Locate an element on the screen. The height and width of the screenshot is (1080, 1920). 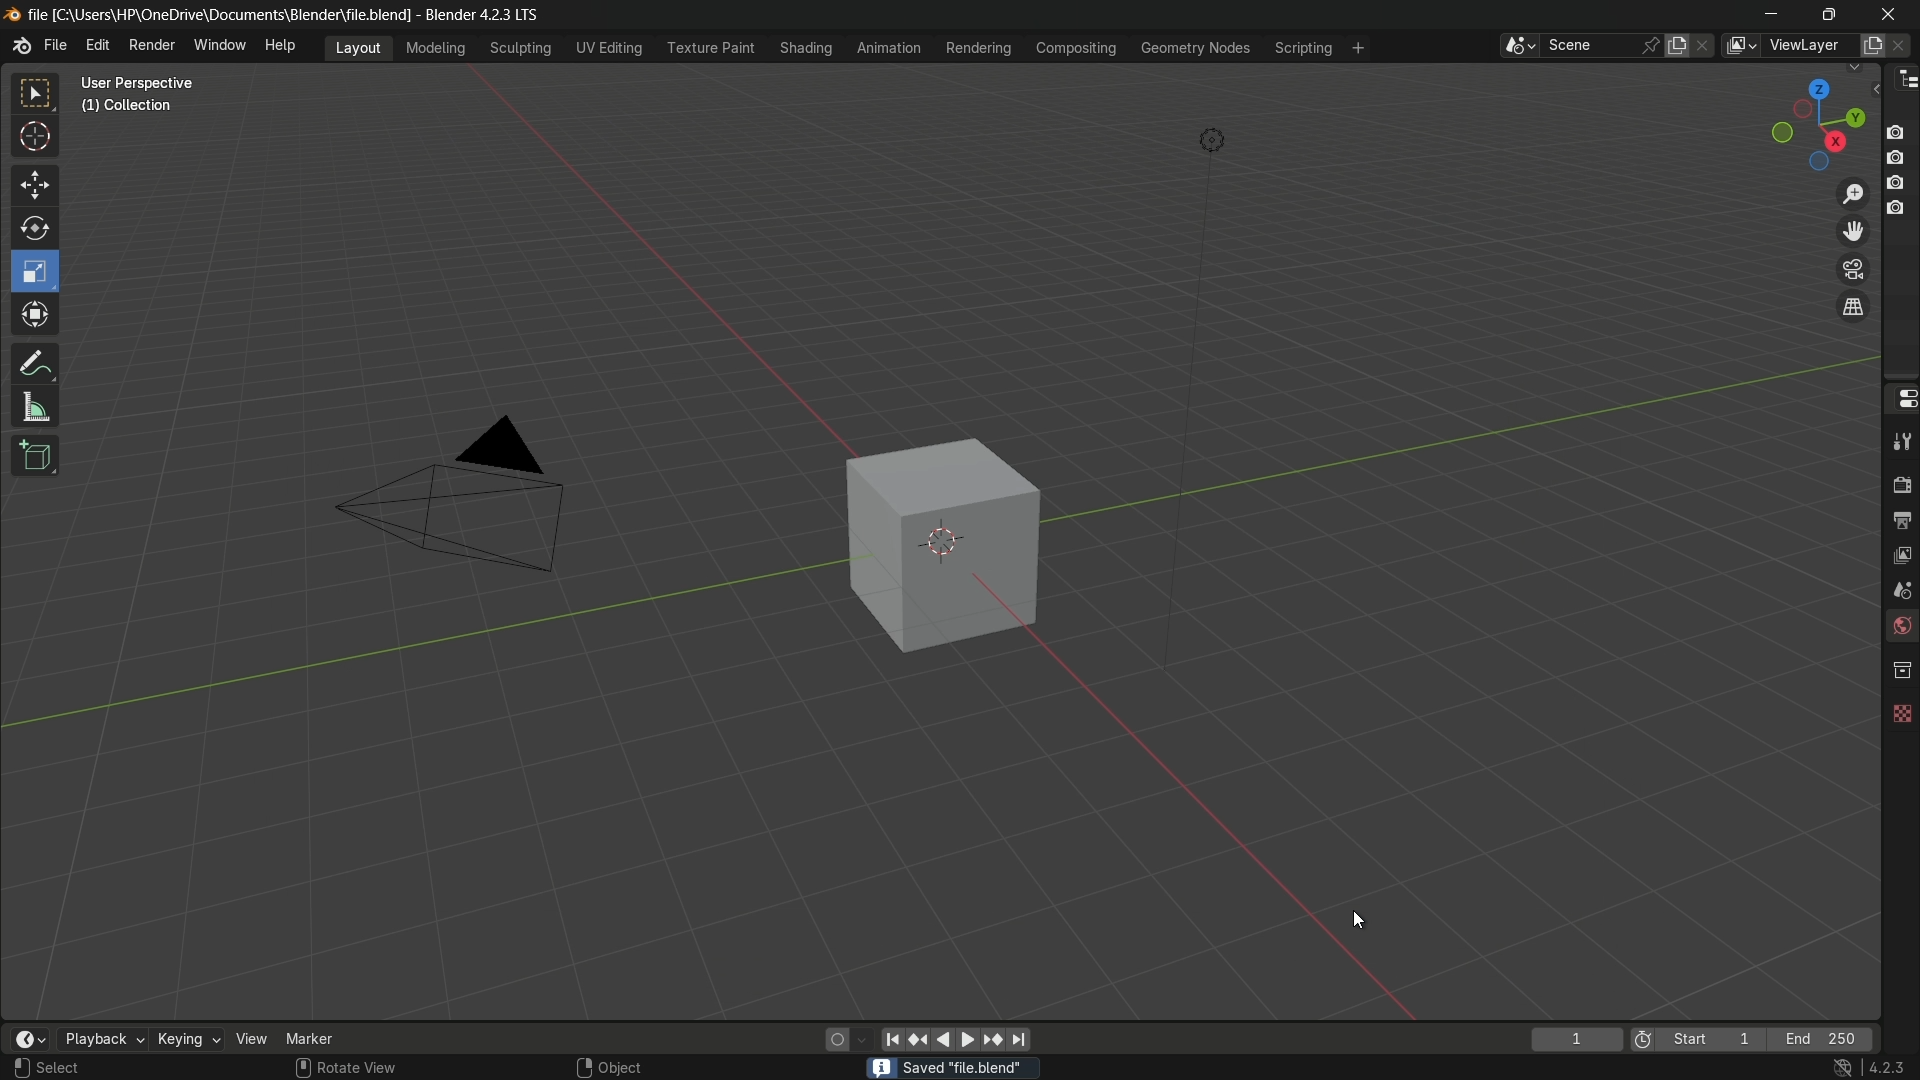
zoom in/out is located at coordinates (1854, 191).